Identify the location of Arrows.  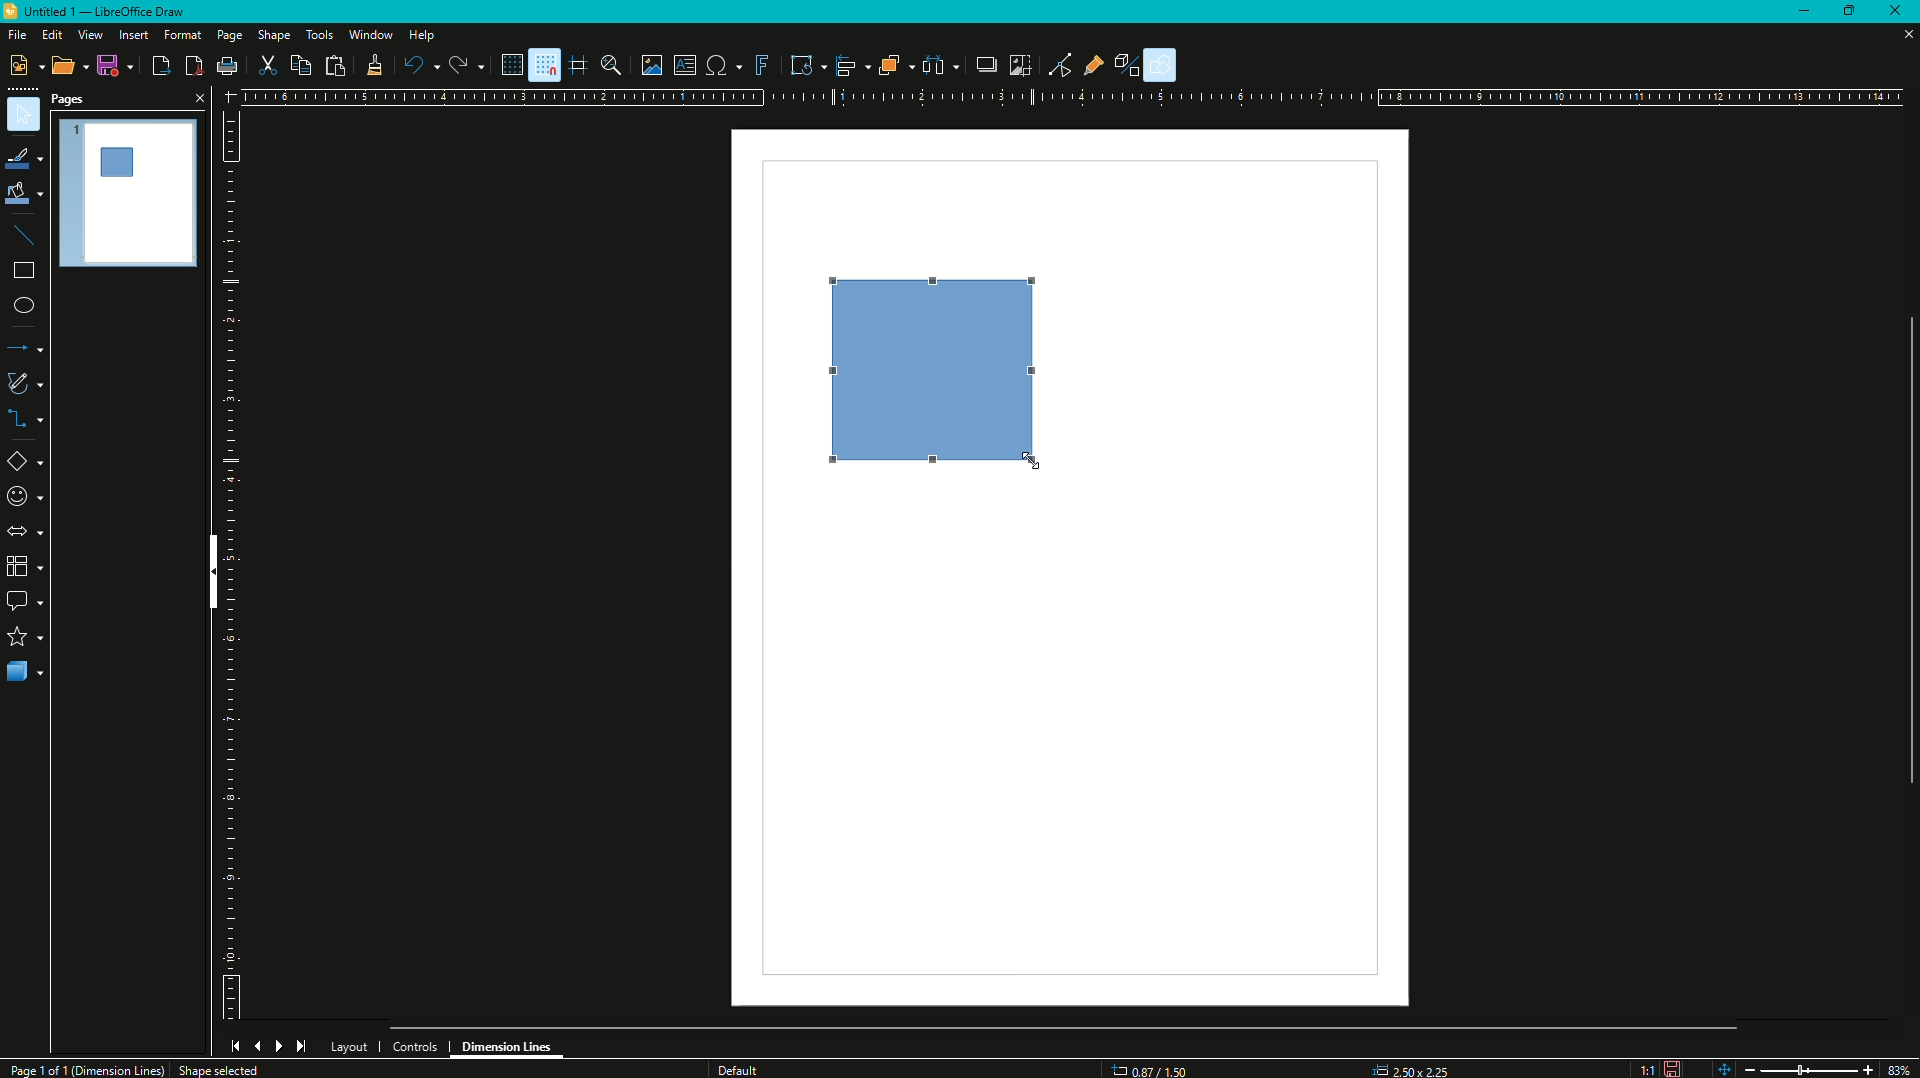
(24, 531).